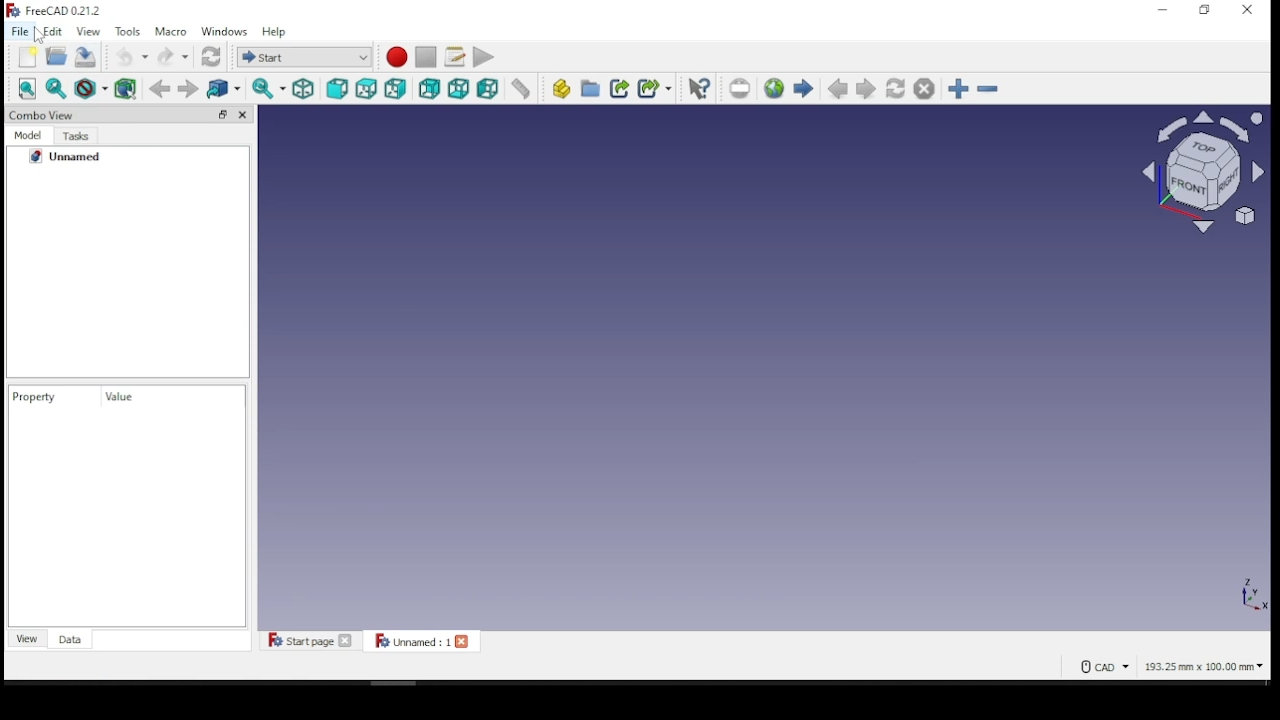 The height and width of the screenshot is (720, 1280). Describe the element at coordinates (43, 114) in the screenshot. I see `combo view` at that location.